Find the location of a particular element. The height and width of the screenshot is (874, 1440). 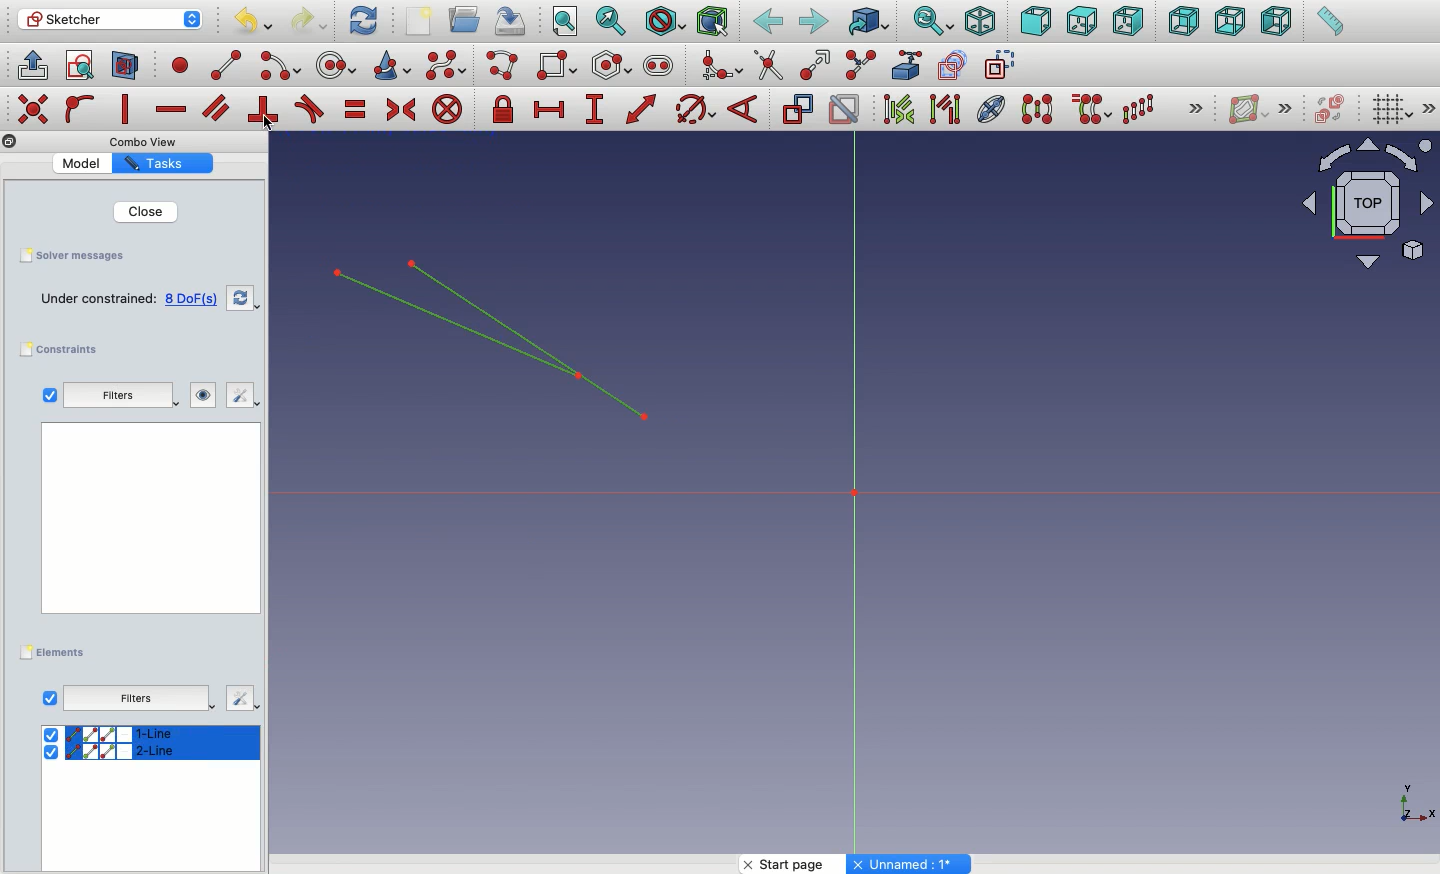

Filters is located at coordinates (112, 396).